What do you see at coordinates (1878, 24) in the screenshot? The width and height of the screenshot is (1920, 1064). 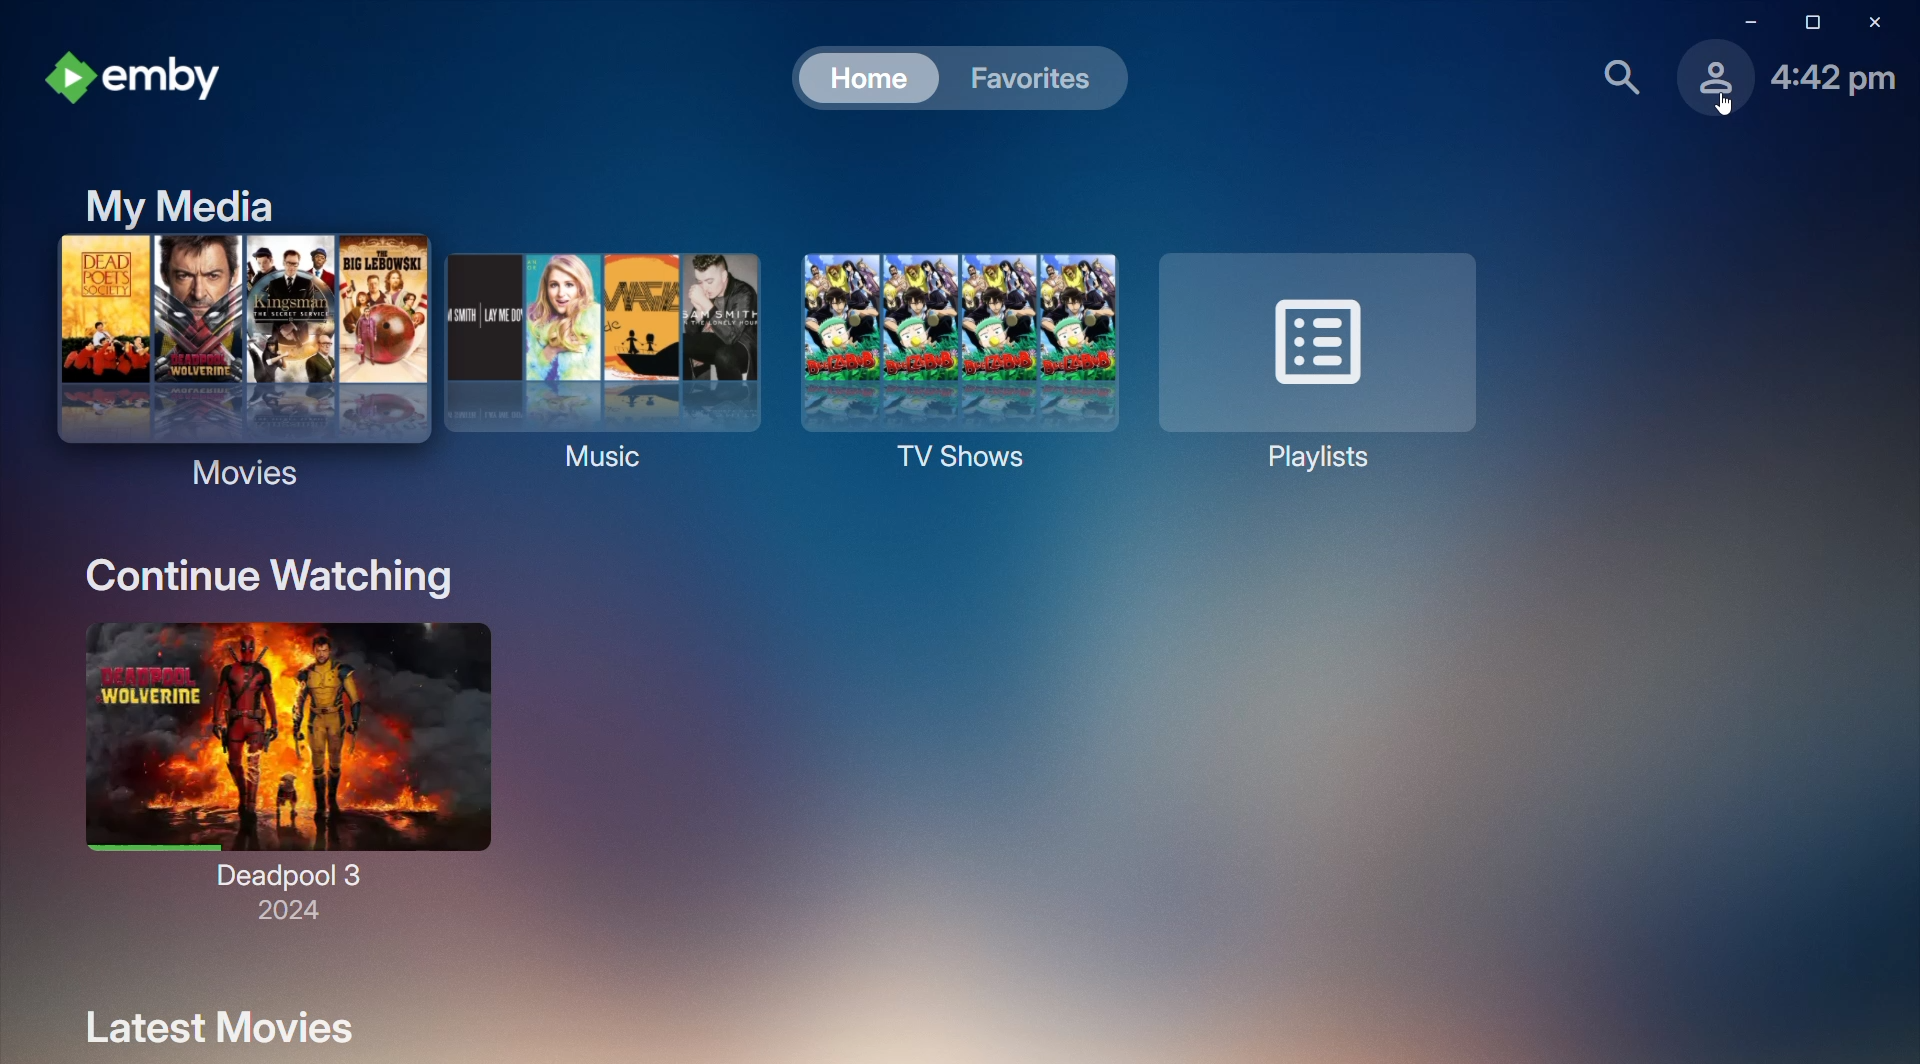 I see `Close` at bounding box center [1878, 24].